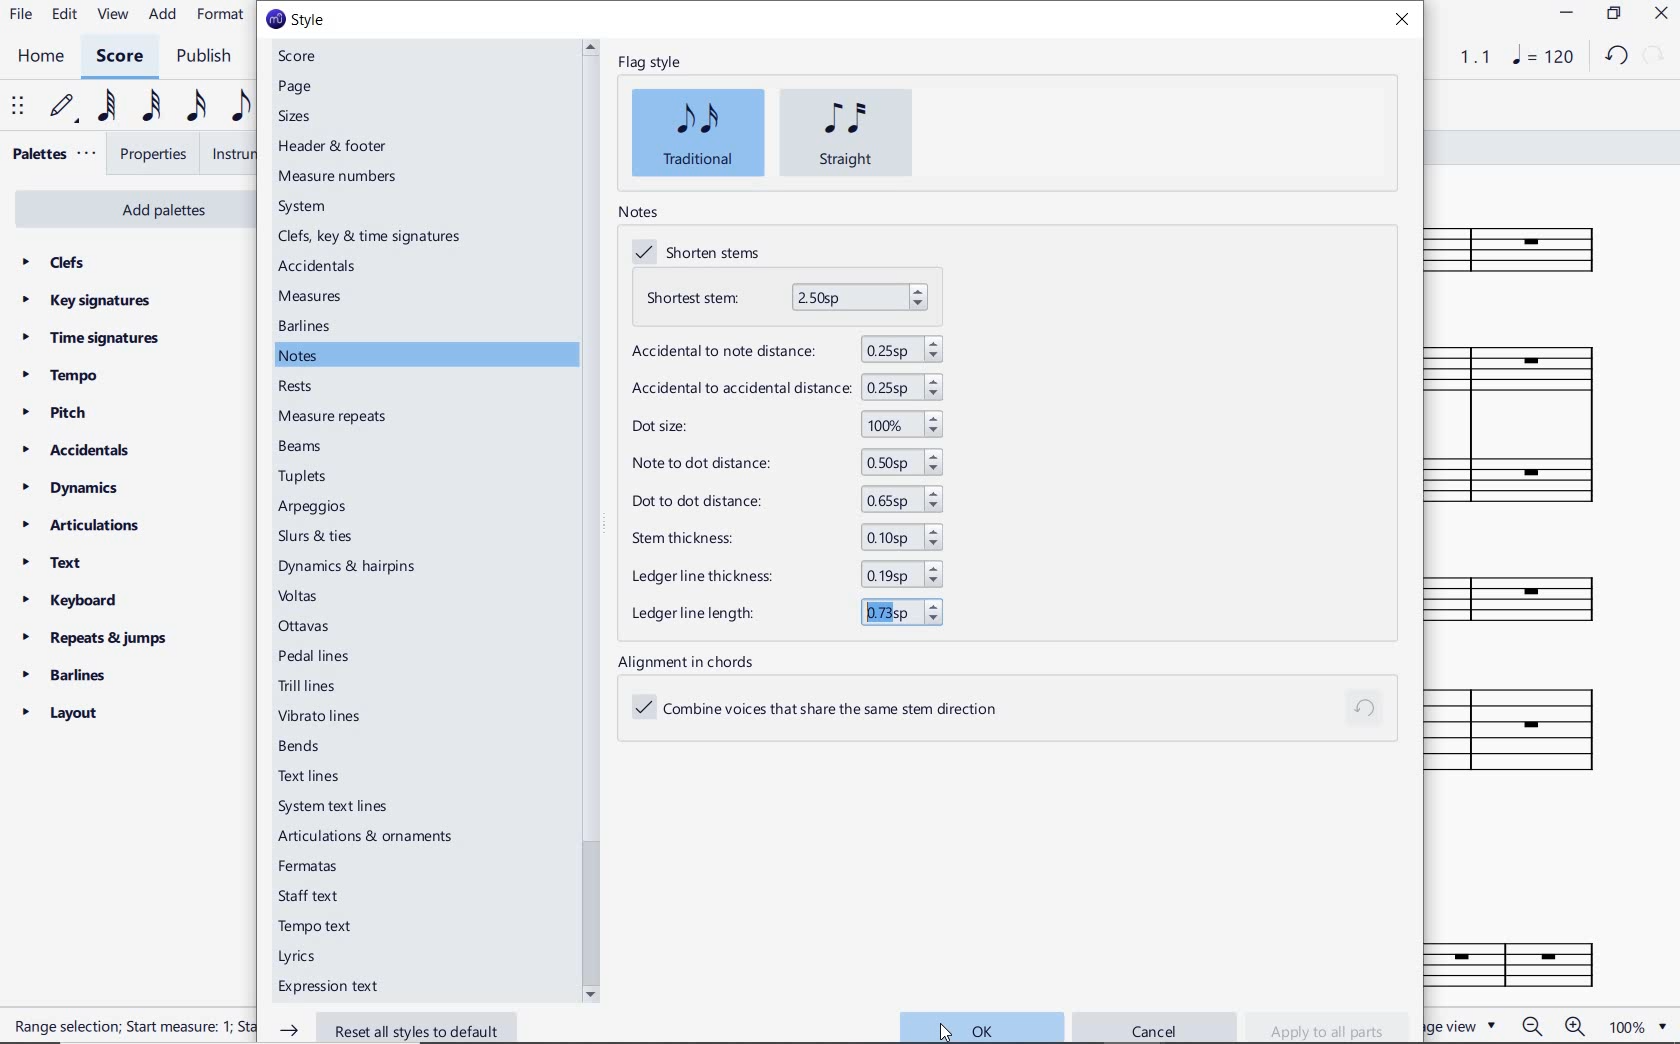  Describe the element at coordinates (77, 450) in the screenshot. I see `accidentals` at that location.